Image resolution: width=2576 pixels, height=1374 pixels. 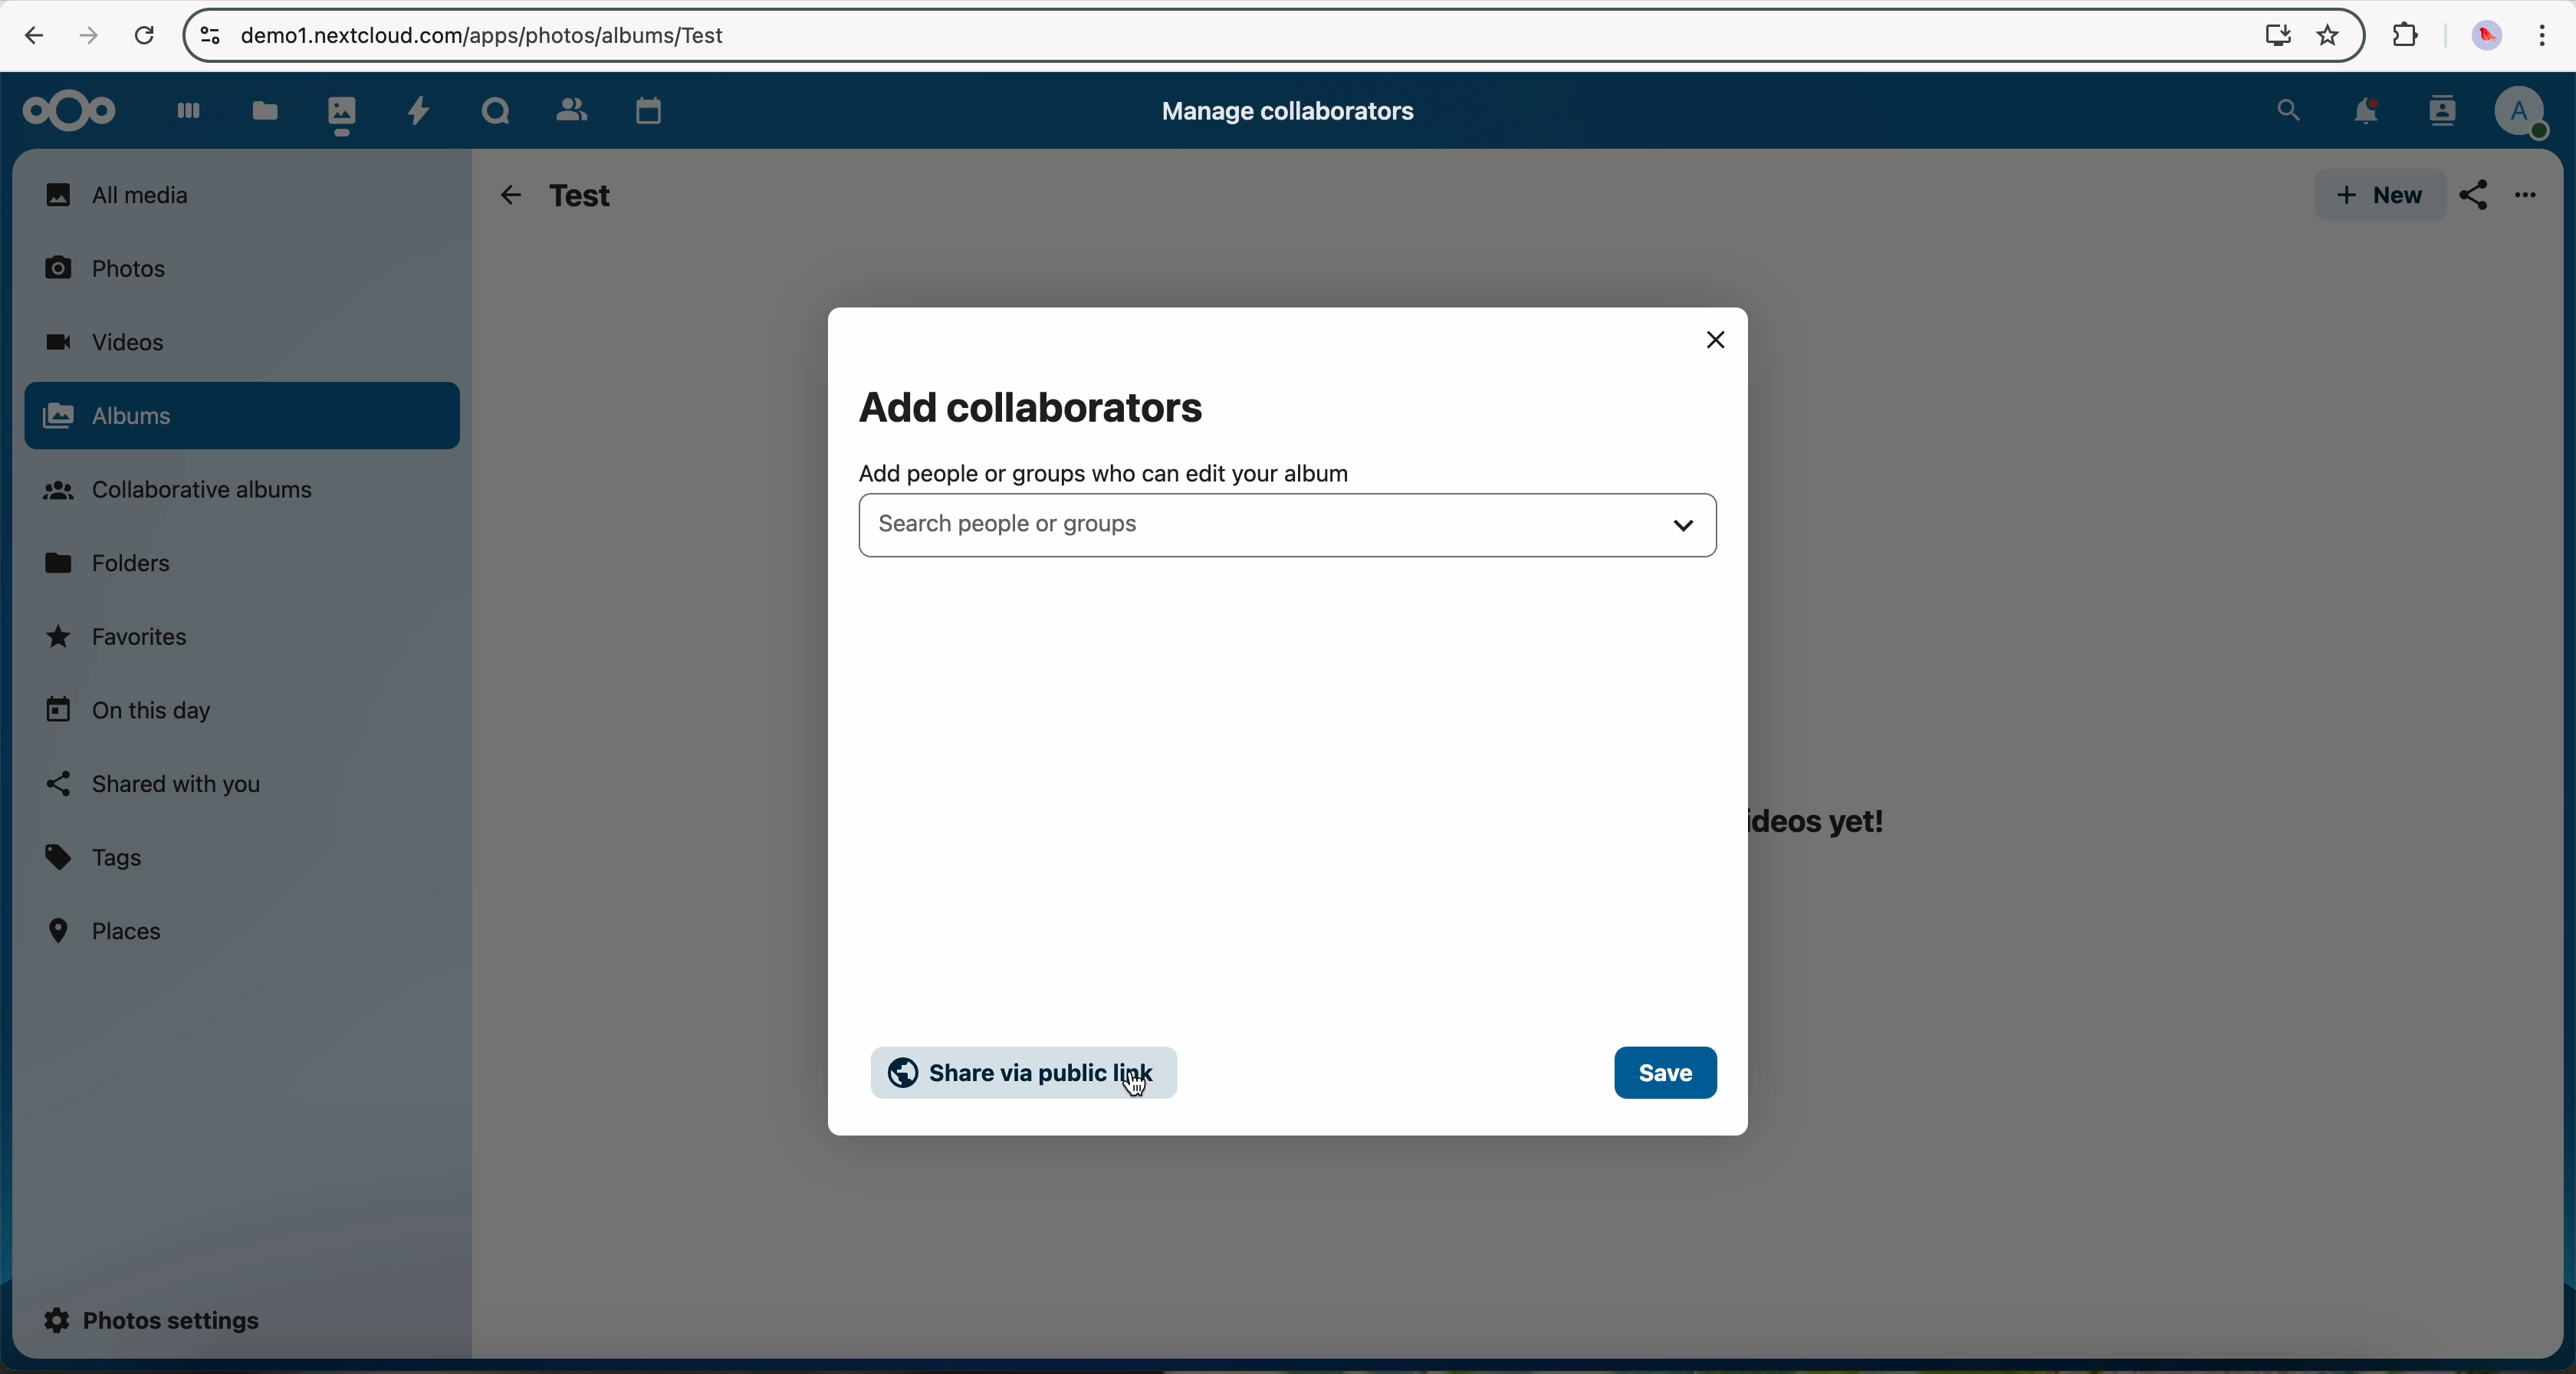 I want to click on navigate back, so click(x=504, y=195).